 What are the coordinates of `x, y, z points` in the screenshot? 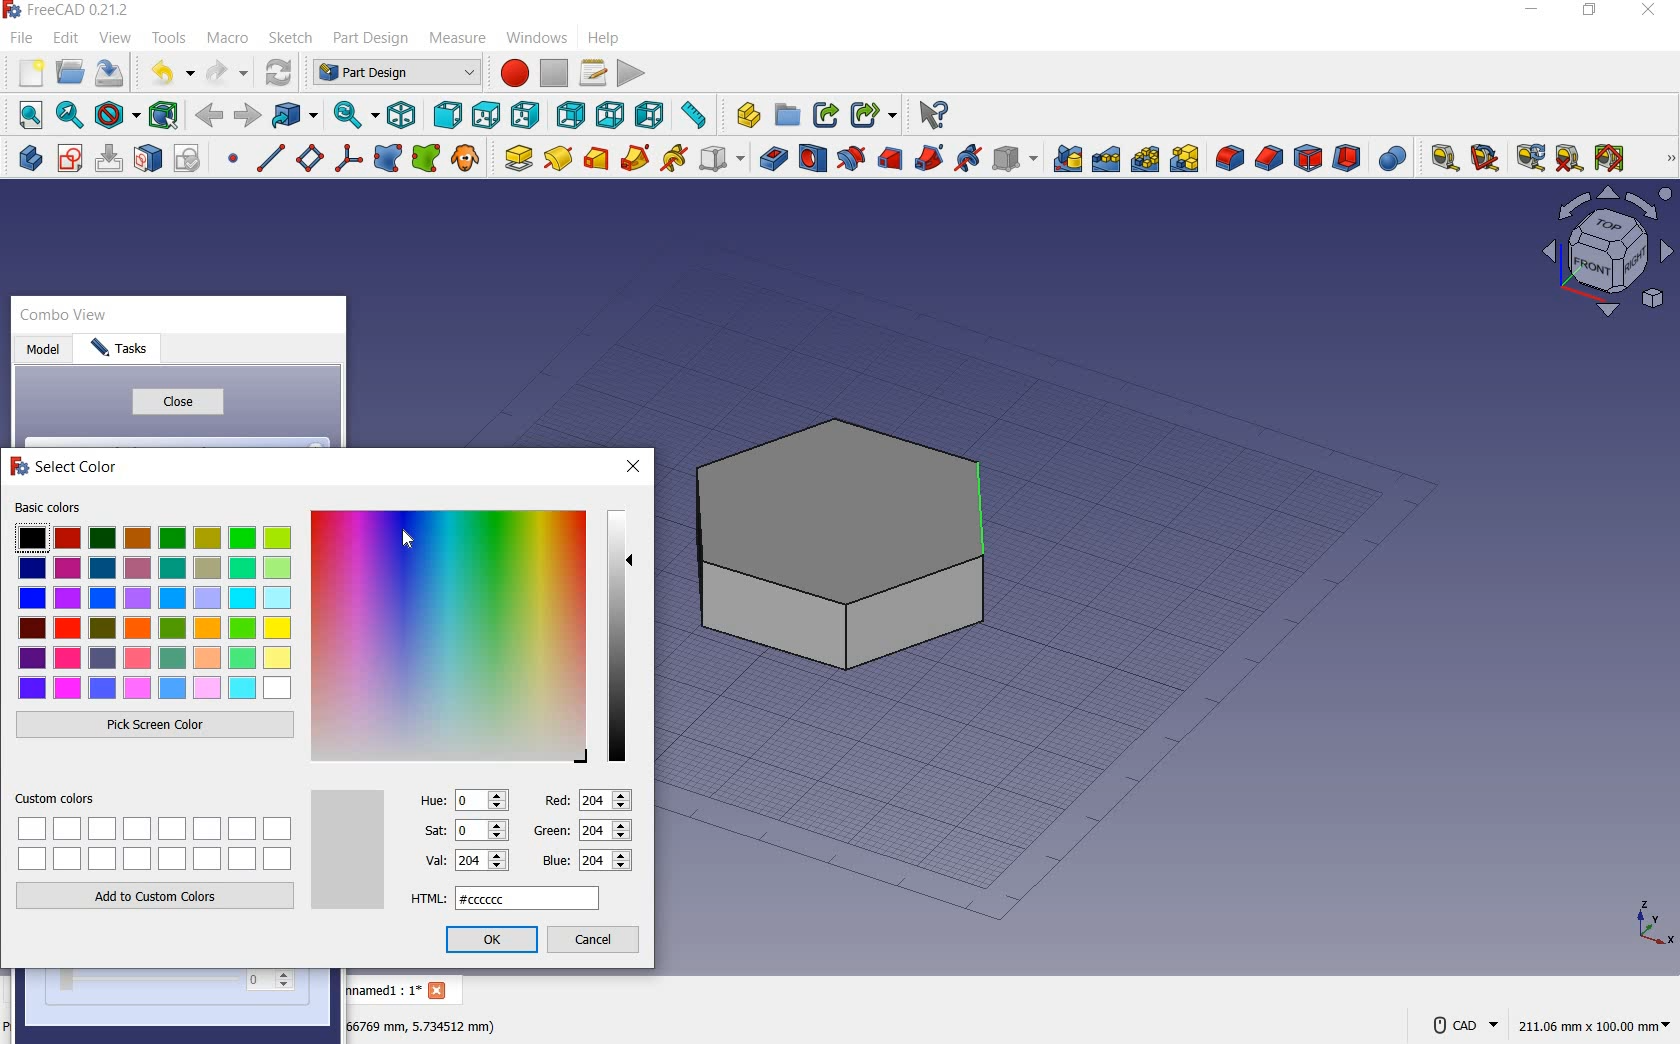 It's located at (1652, 930).